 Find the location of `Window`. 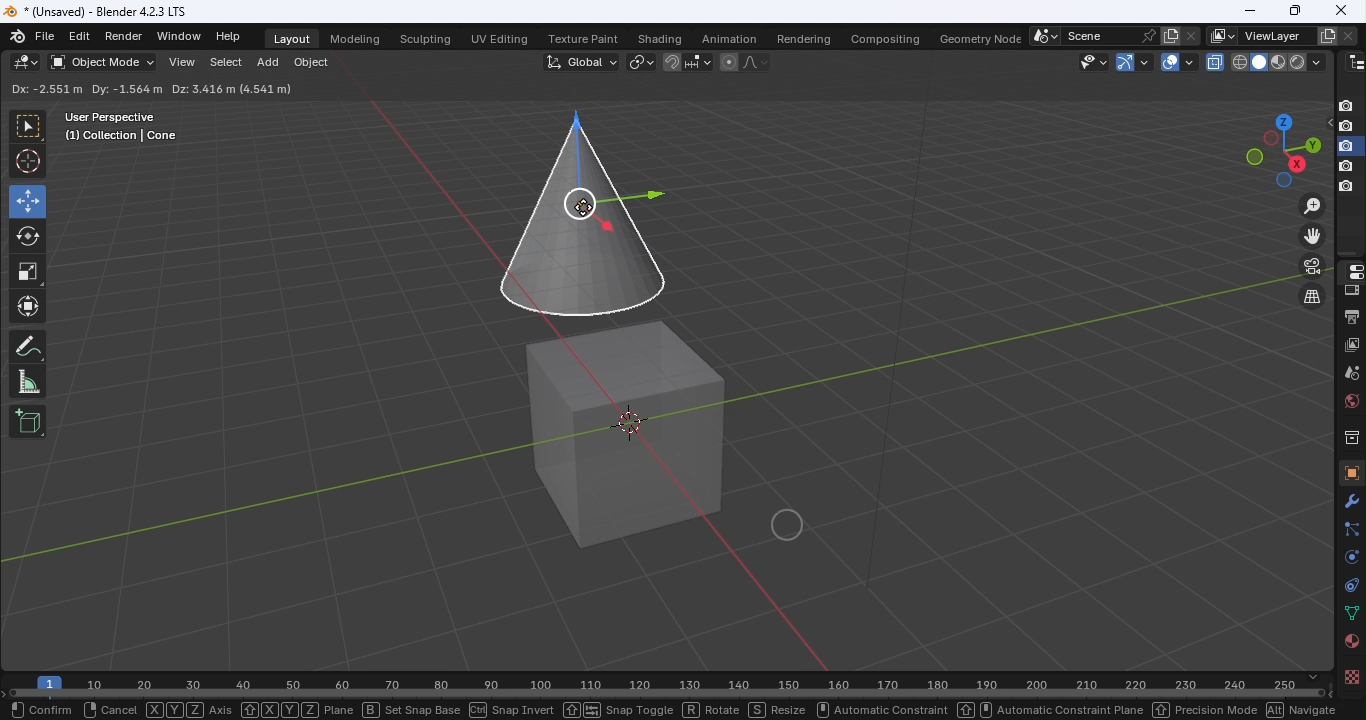

Window is located at coordinates (178, 36).